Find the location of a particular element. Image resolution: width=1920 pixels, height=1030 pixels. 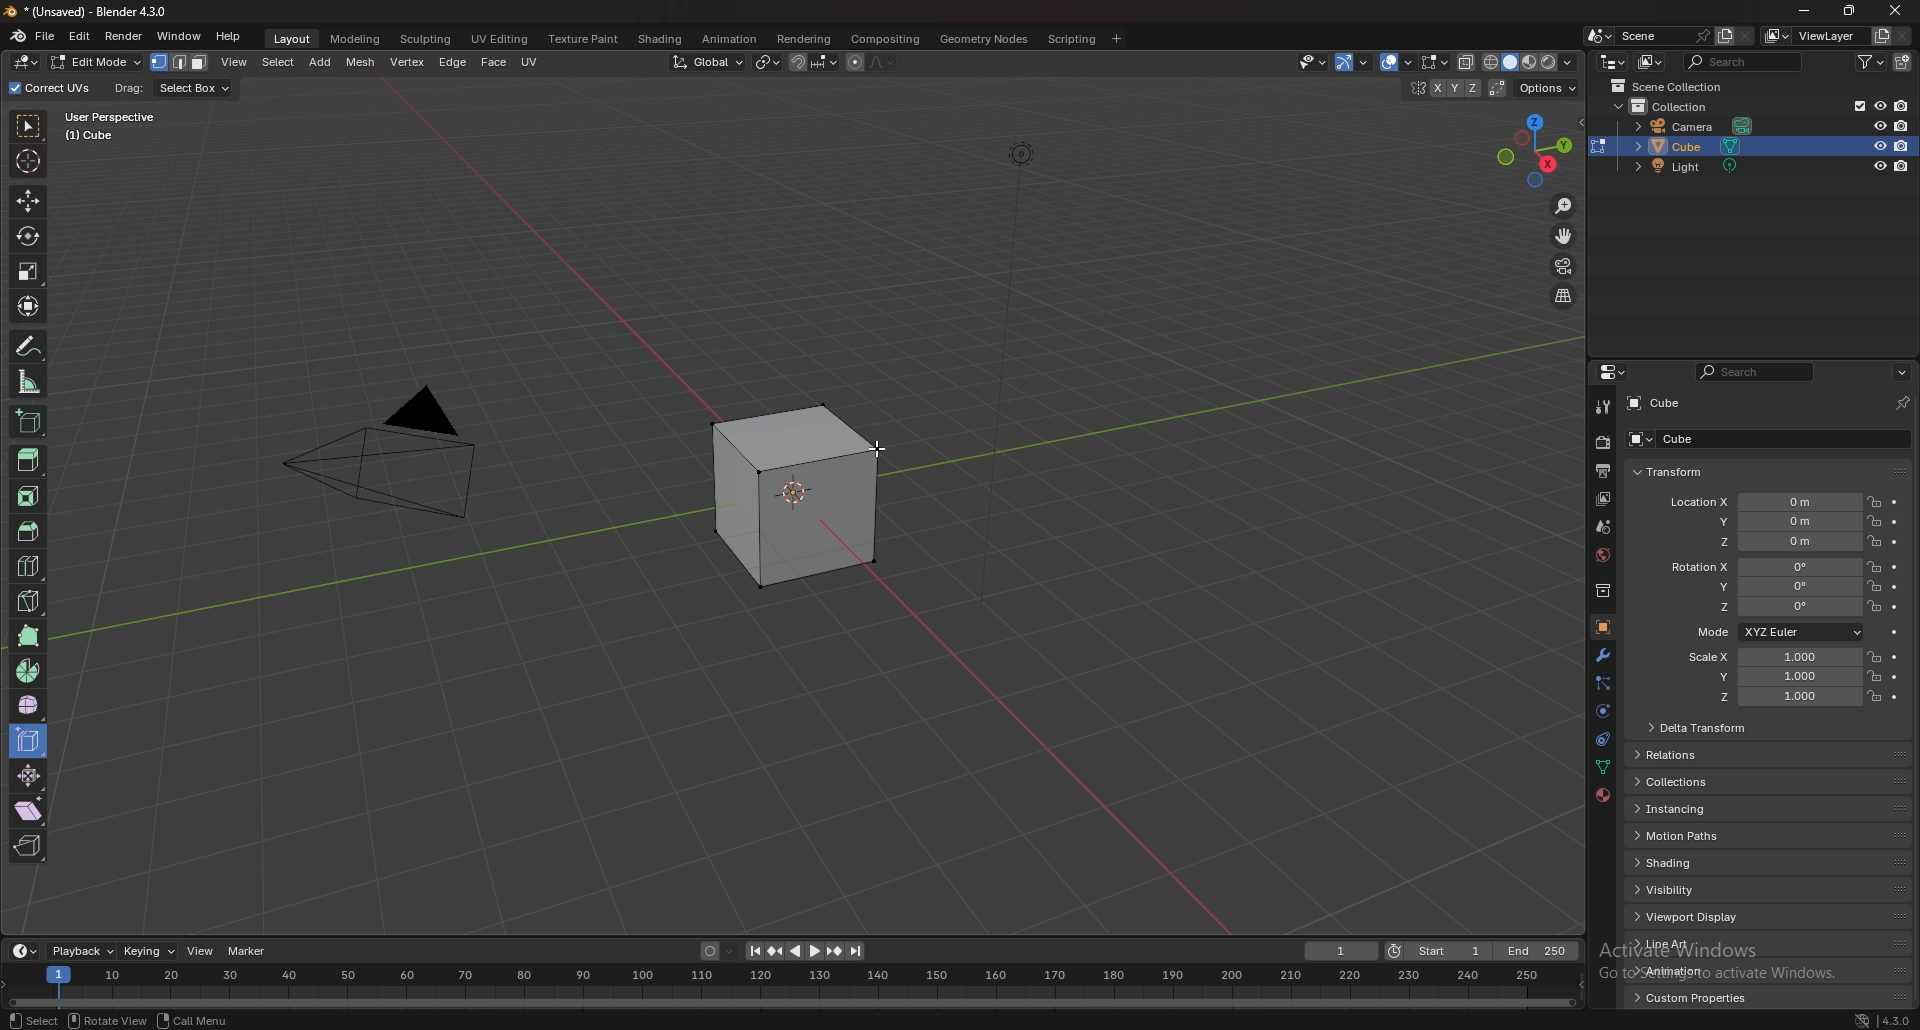

perspective/orthographic projection is located at coordinates (1565, 296).